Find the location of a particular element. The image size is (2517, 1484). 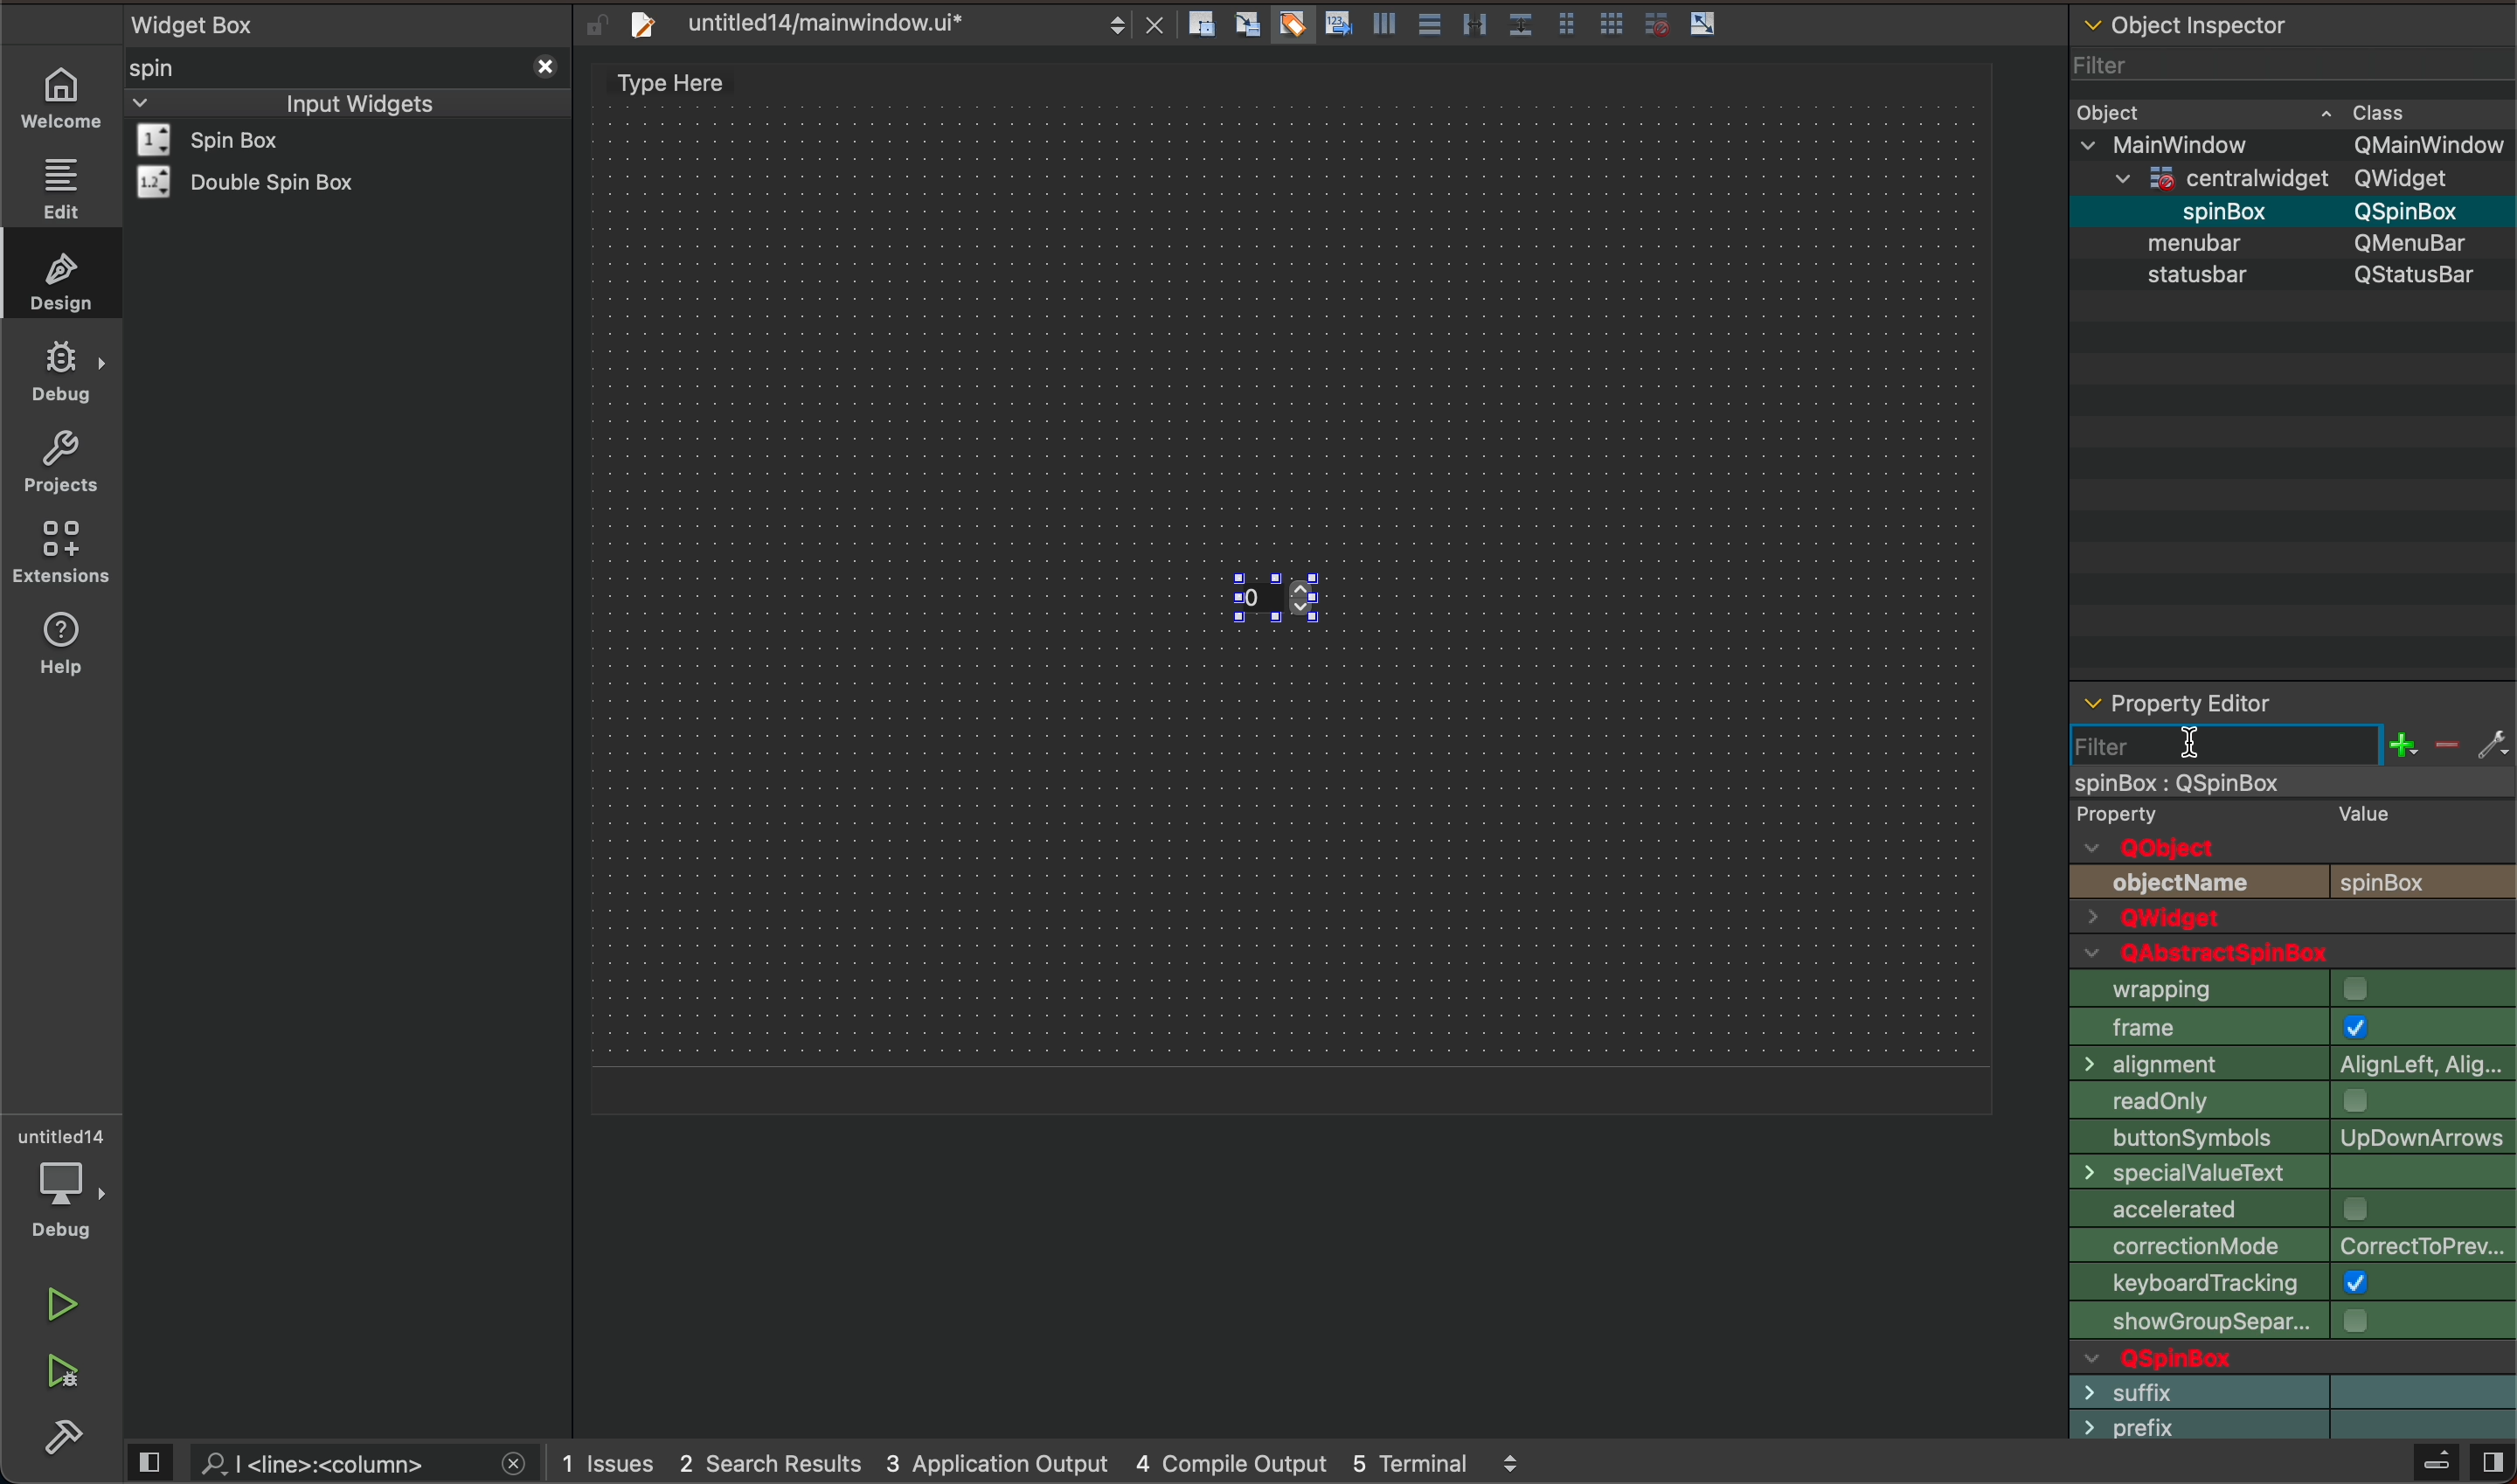

editor is located at coordinates (2177, 704).